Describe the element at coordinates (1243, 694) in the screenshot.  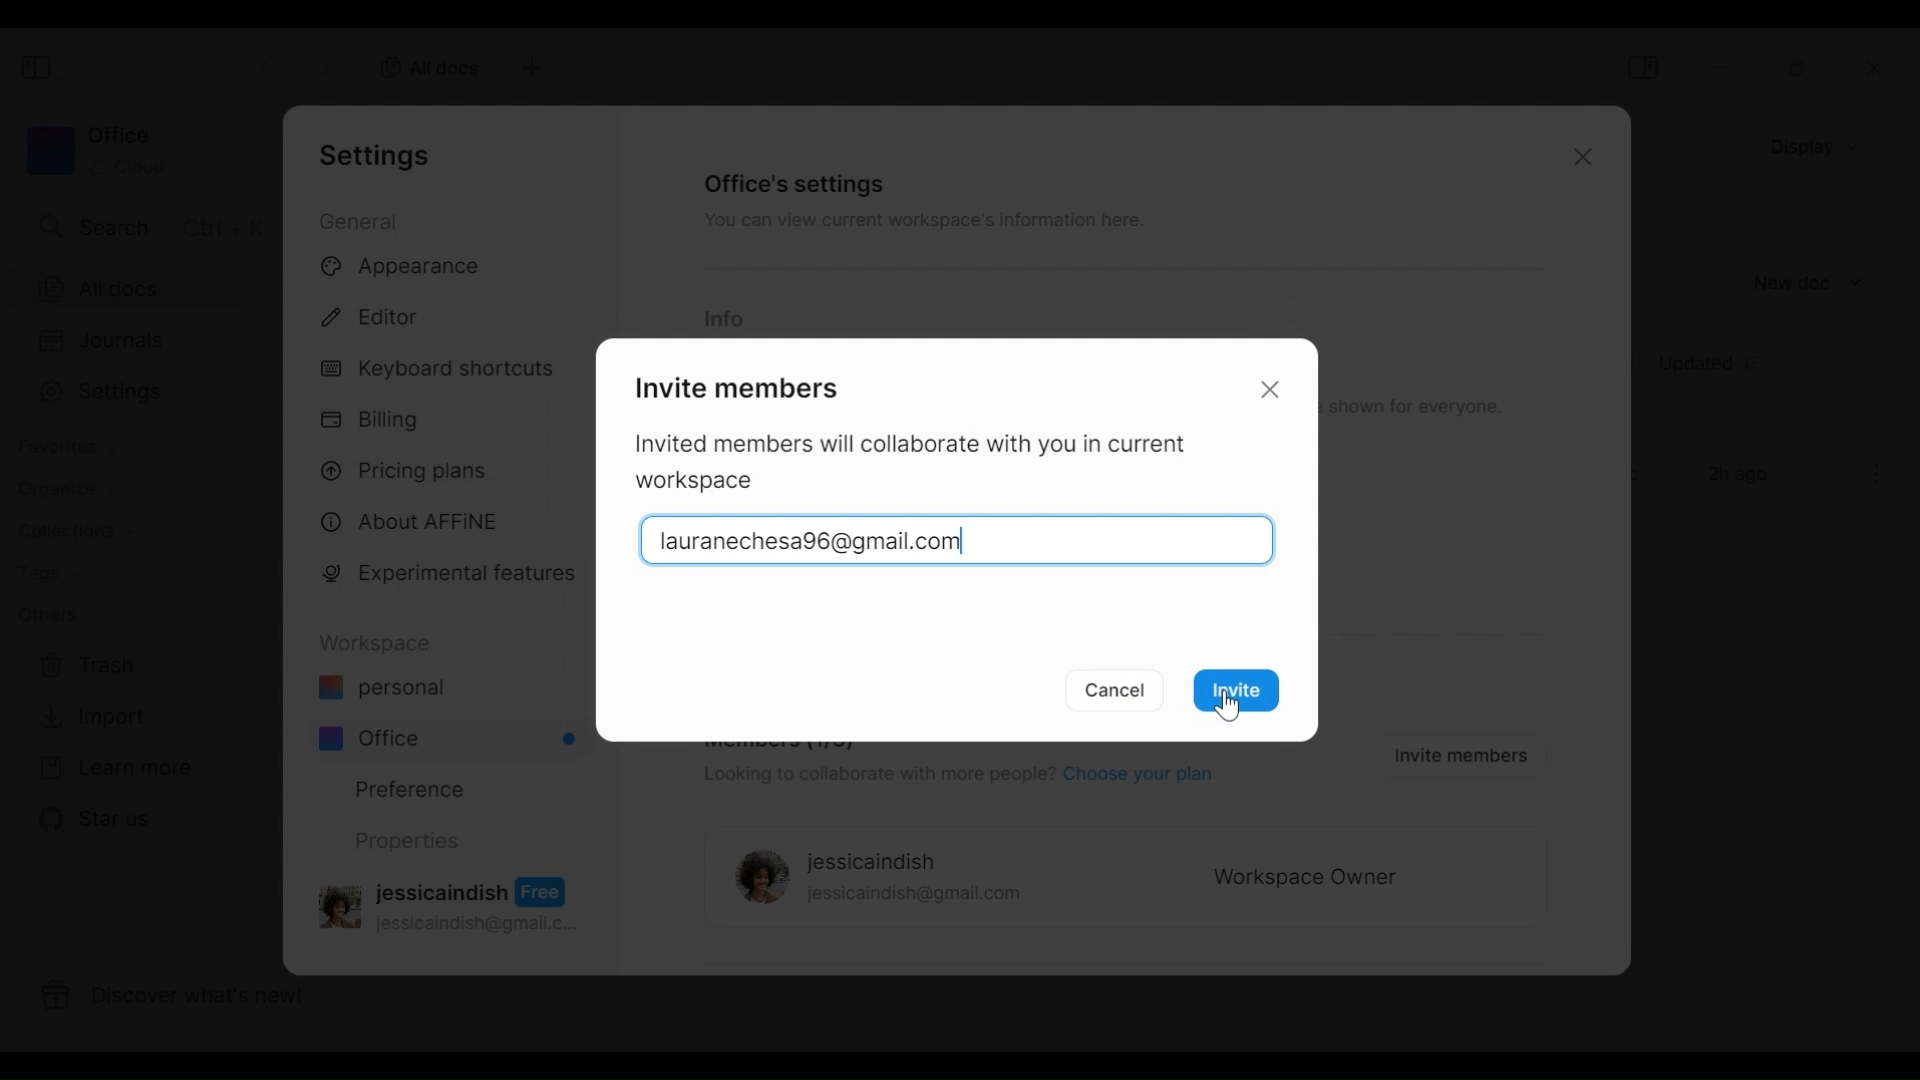
I see `invite` at that location.